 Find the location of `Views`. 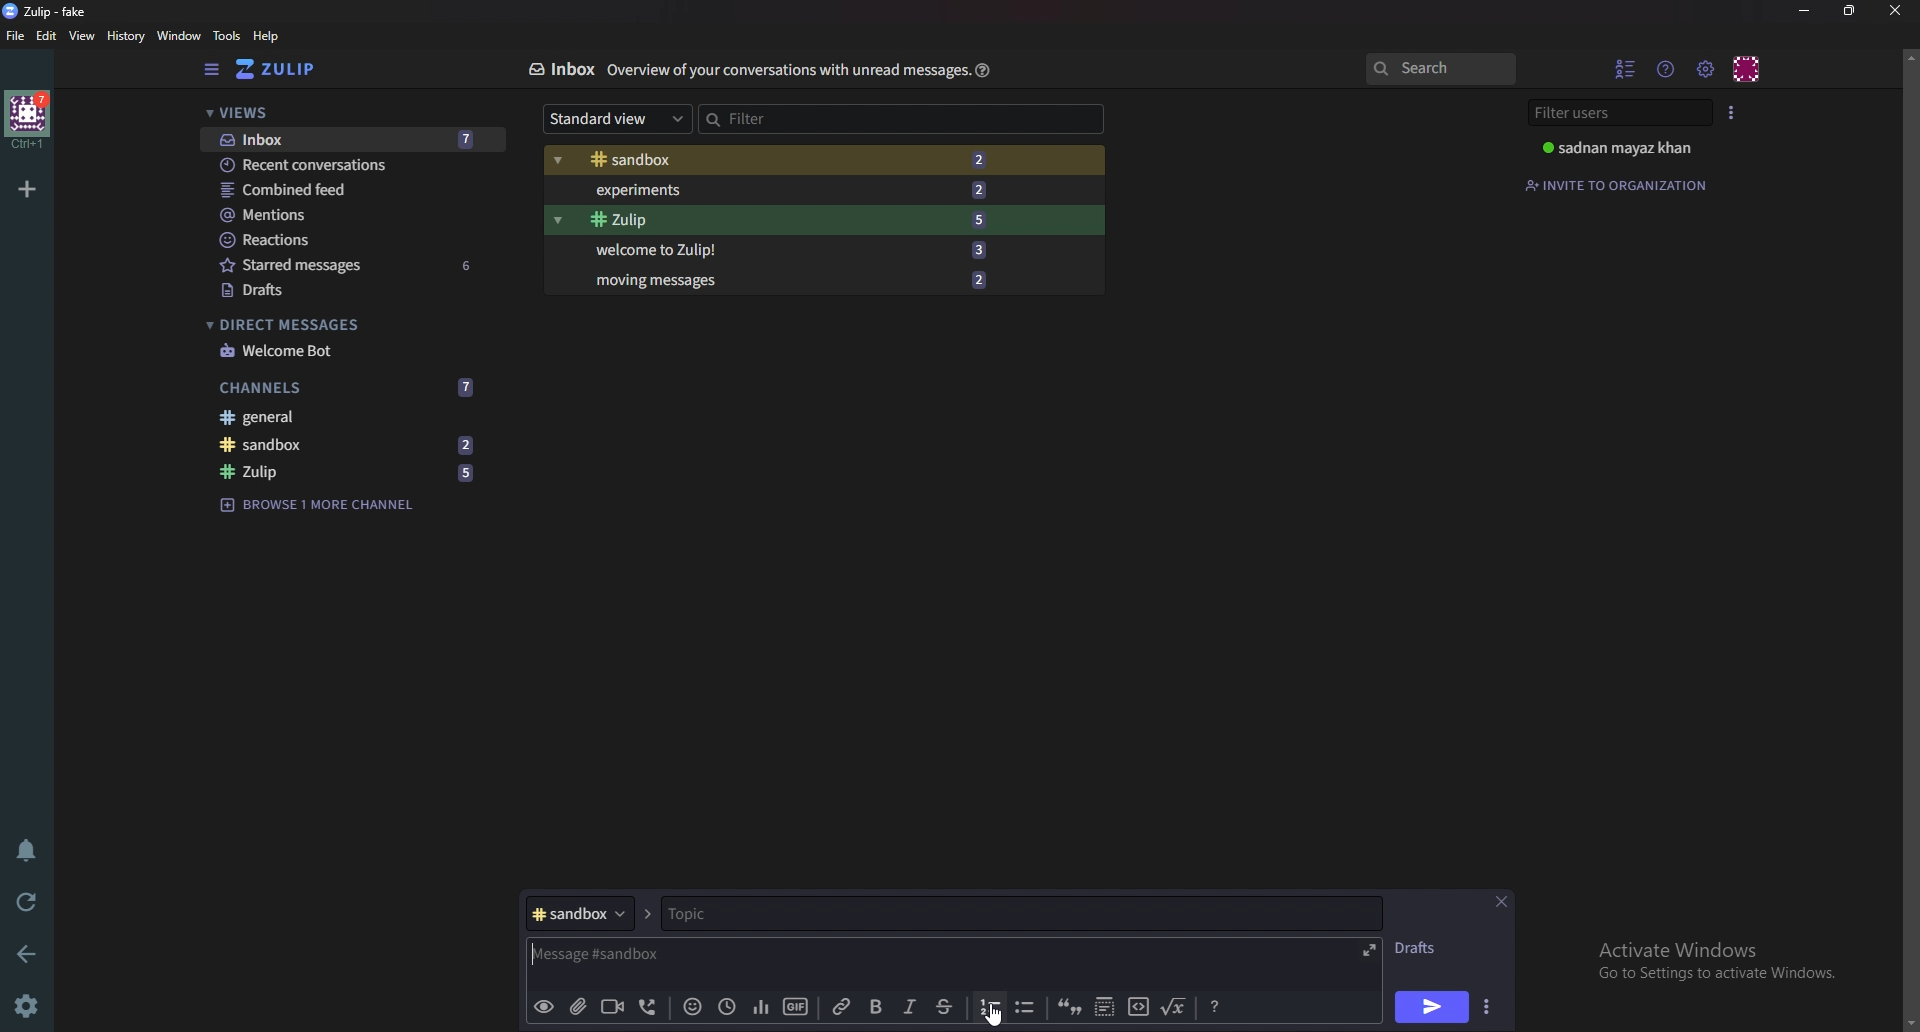

Views is located at coordinates (342, 115).